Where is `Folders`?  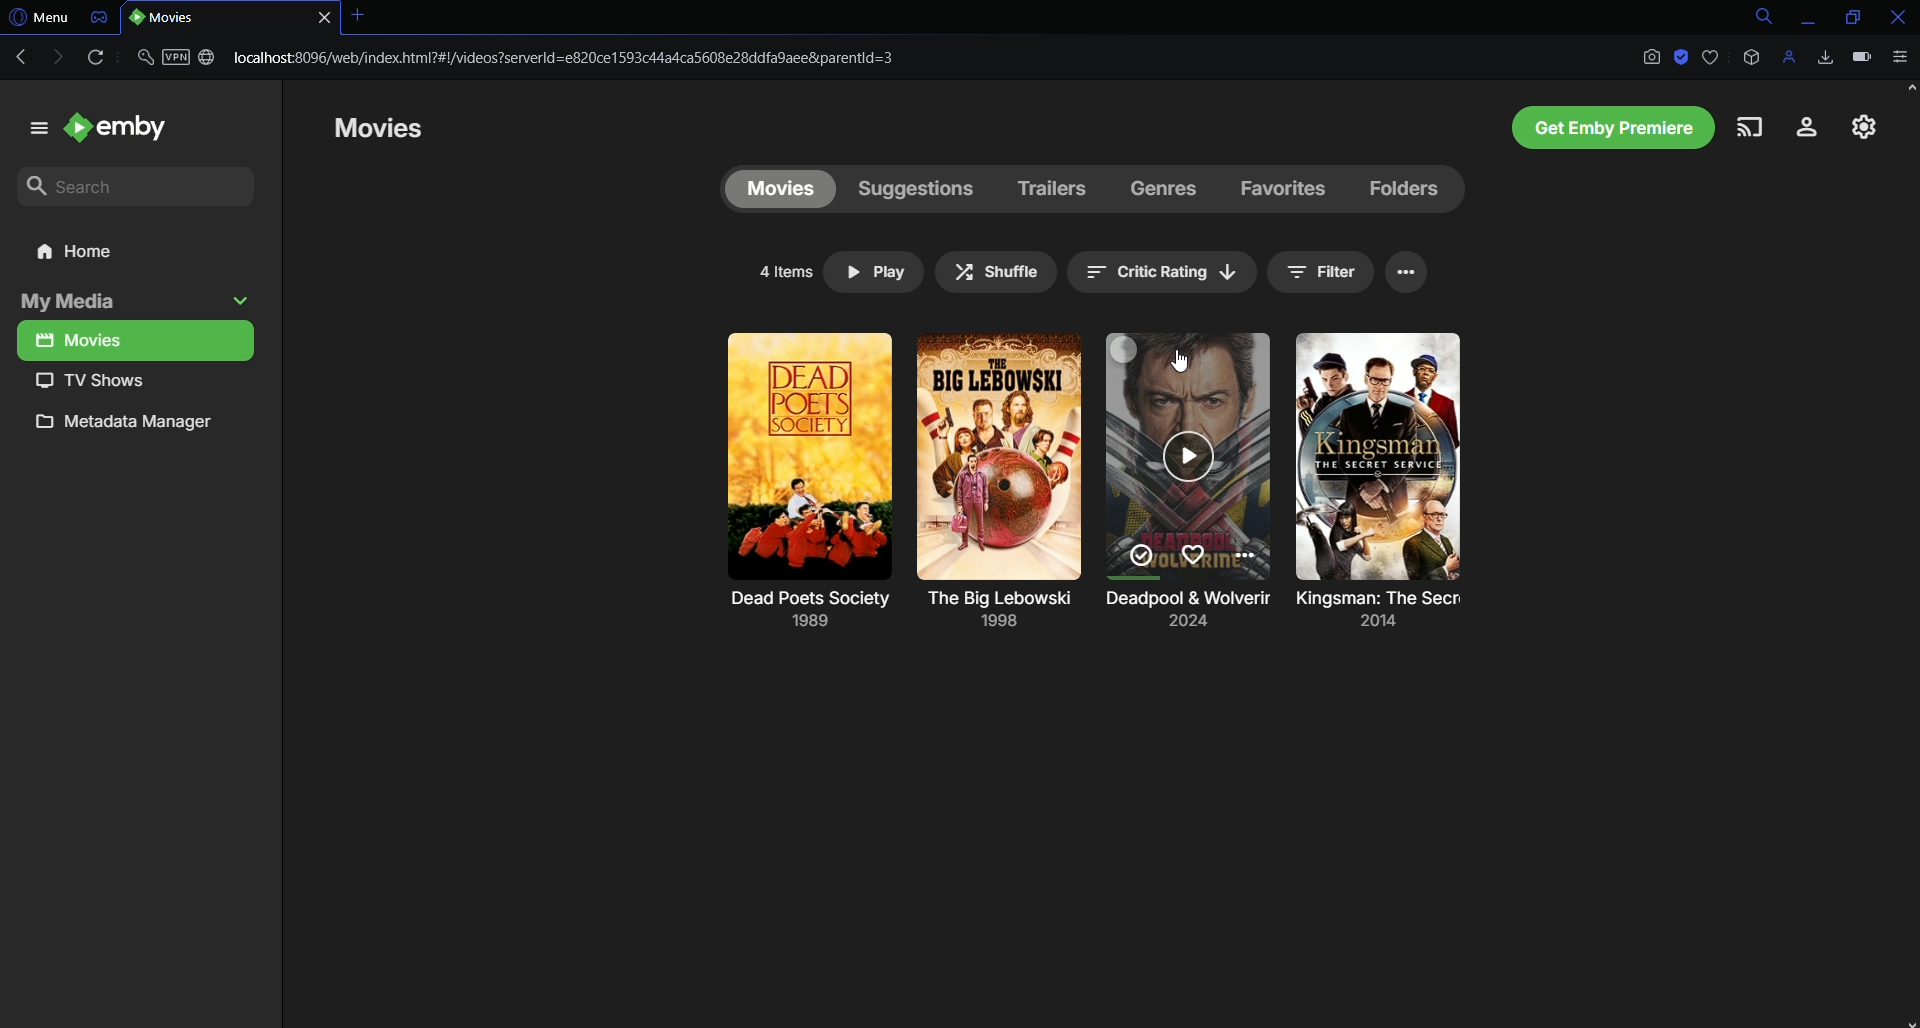
Folders is located at coordinates (1400, 192).